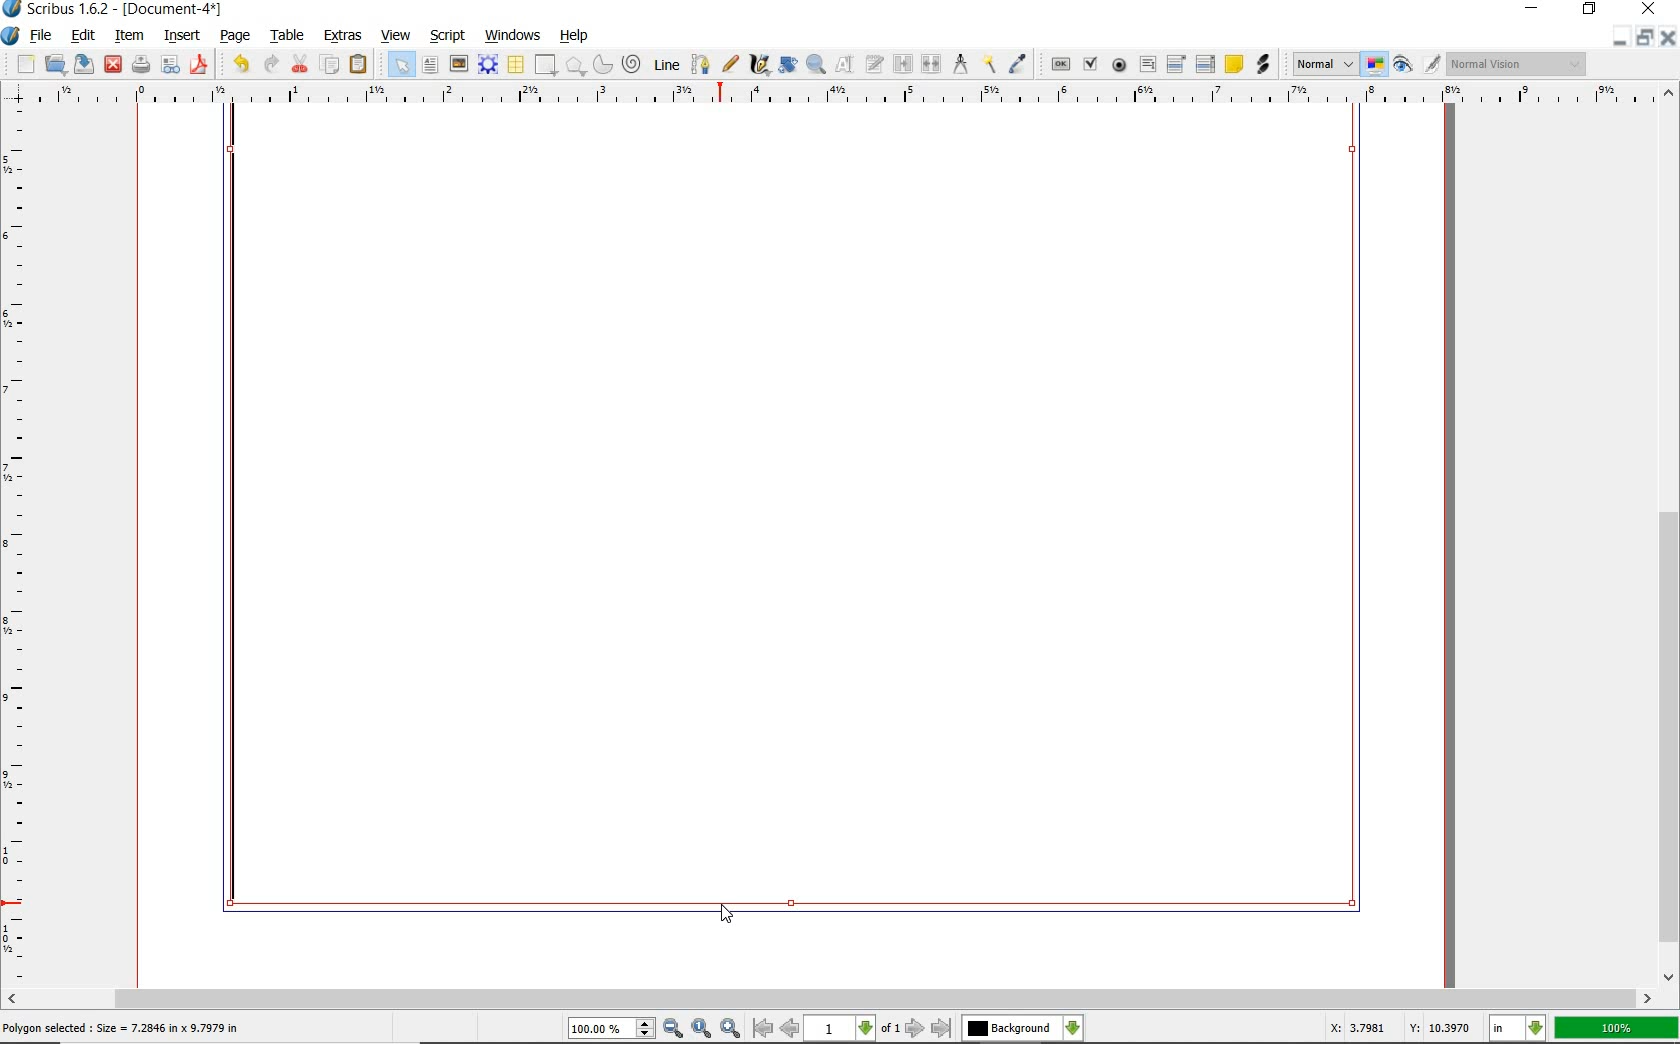  Describe the element at coordinates (666, 65) in the screenshot. I see `line` at that location.